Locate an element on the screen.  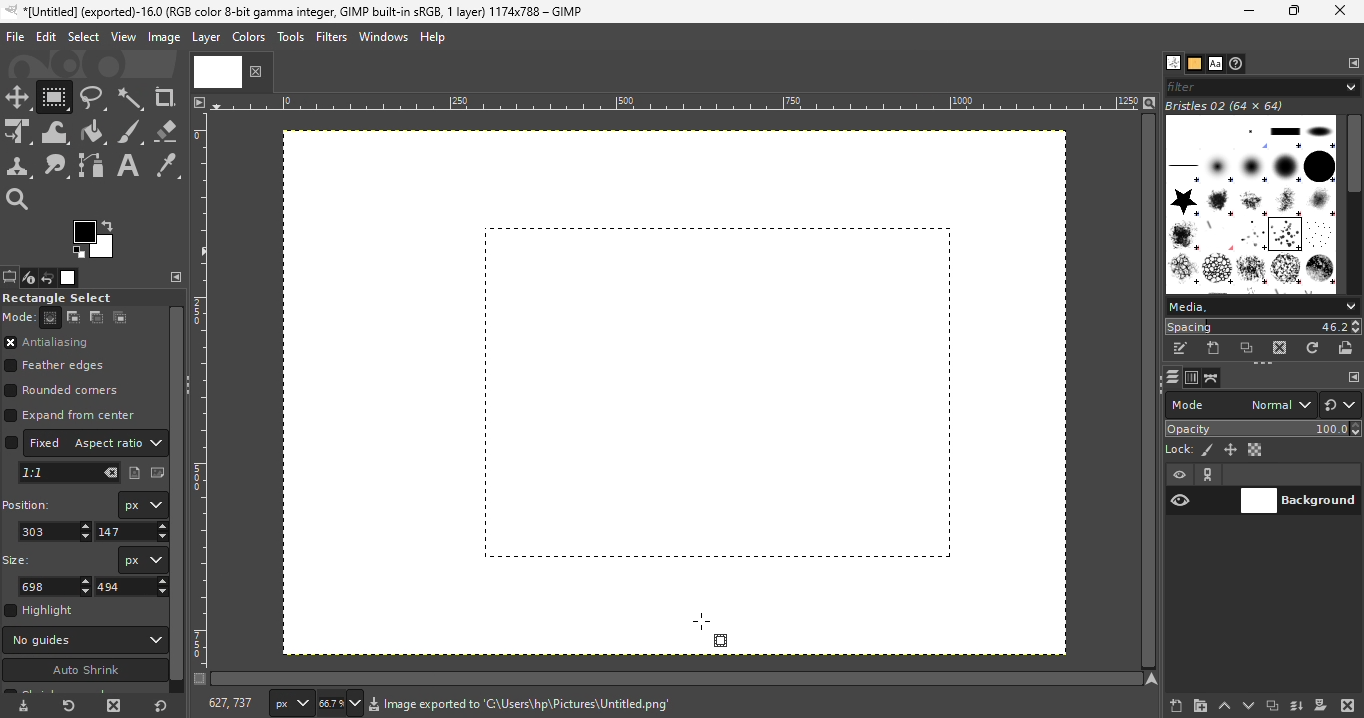
File is located at coordinates (13, 43).